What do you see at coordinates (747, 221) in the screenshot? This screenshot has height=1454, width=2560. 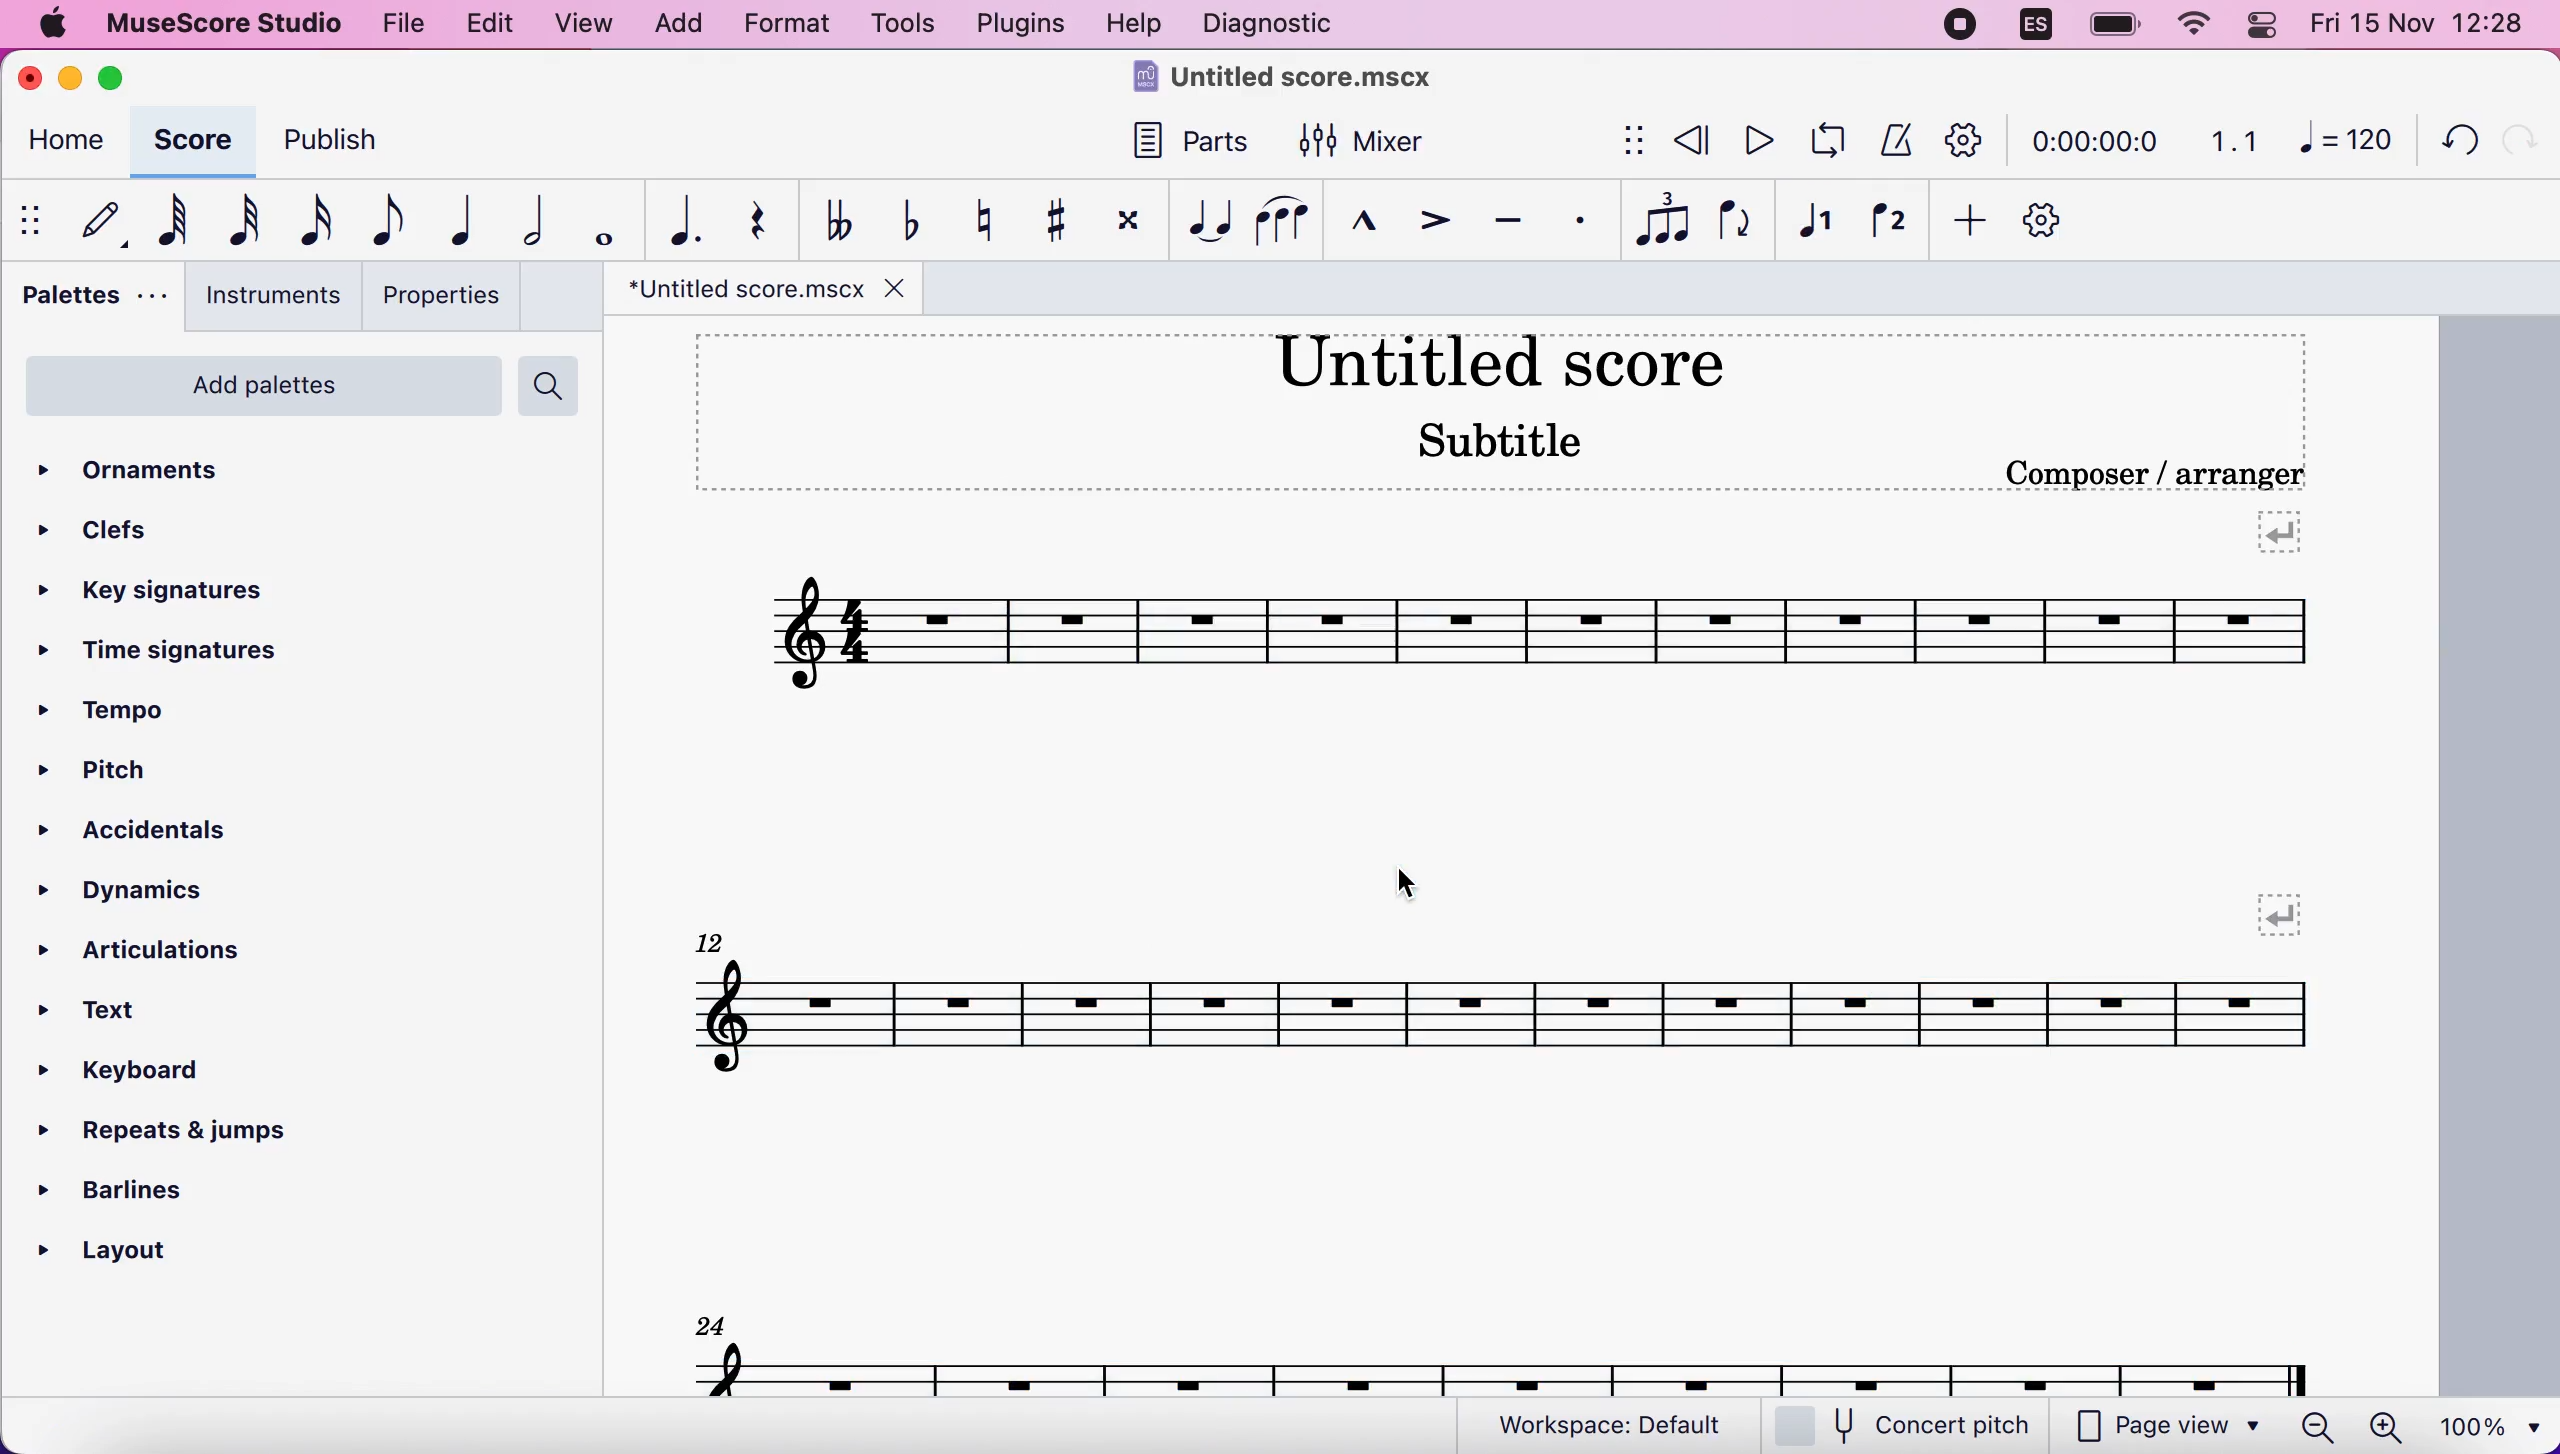 I see `rest` at bounding box center [747, 221].